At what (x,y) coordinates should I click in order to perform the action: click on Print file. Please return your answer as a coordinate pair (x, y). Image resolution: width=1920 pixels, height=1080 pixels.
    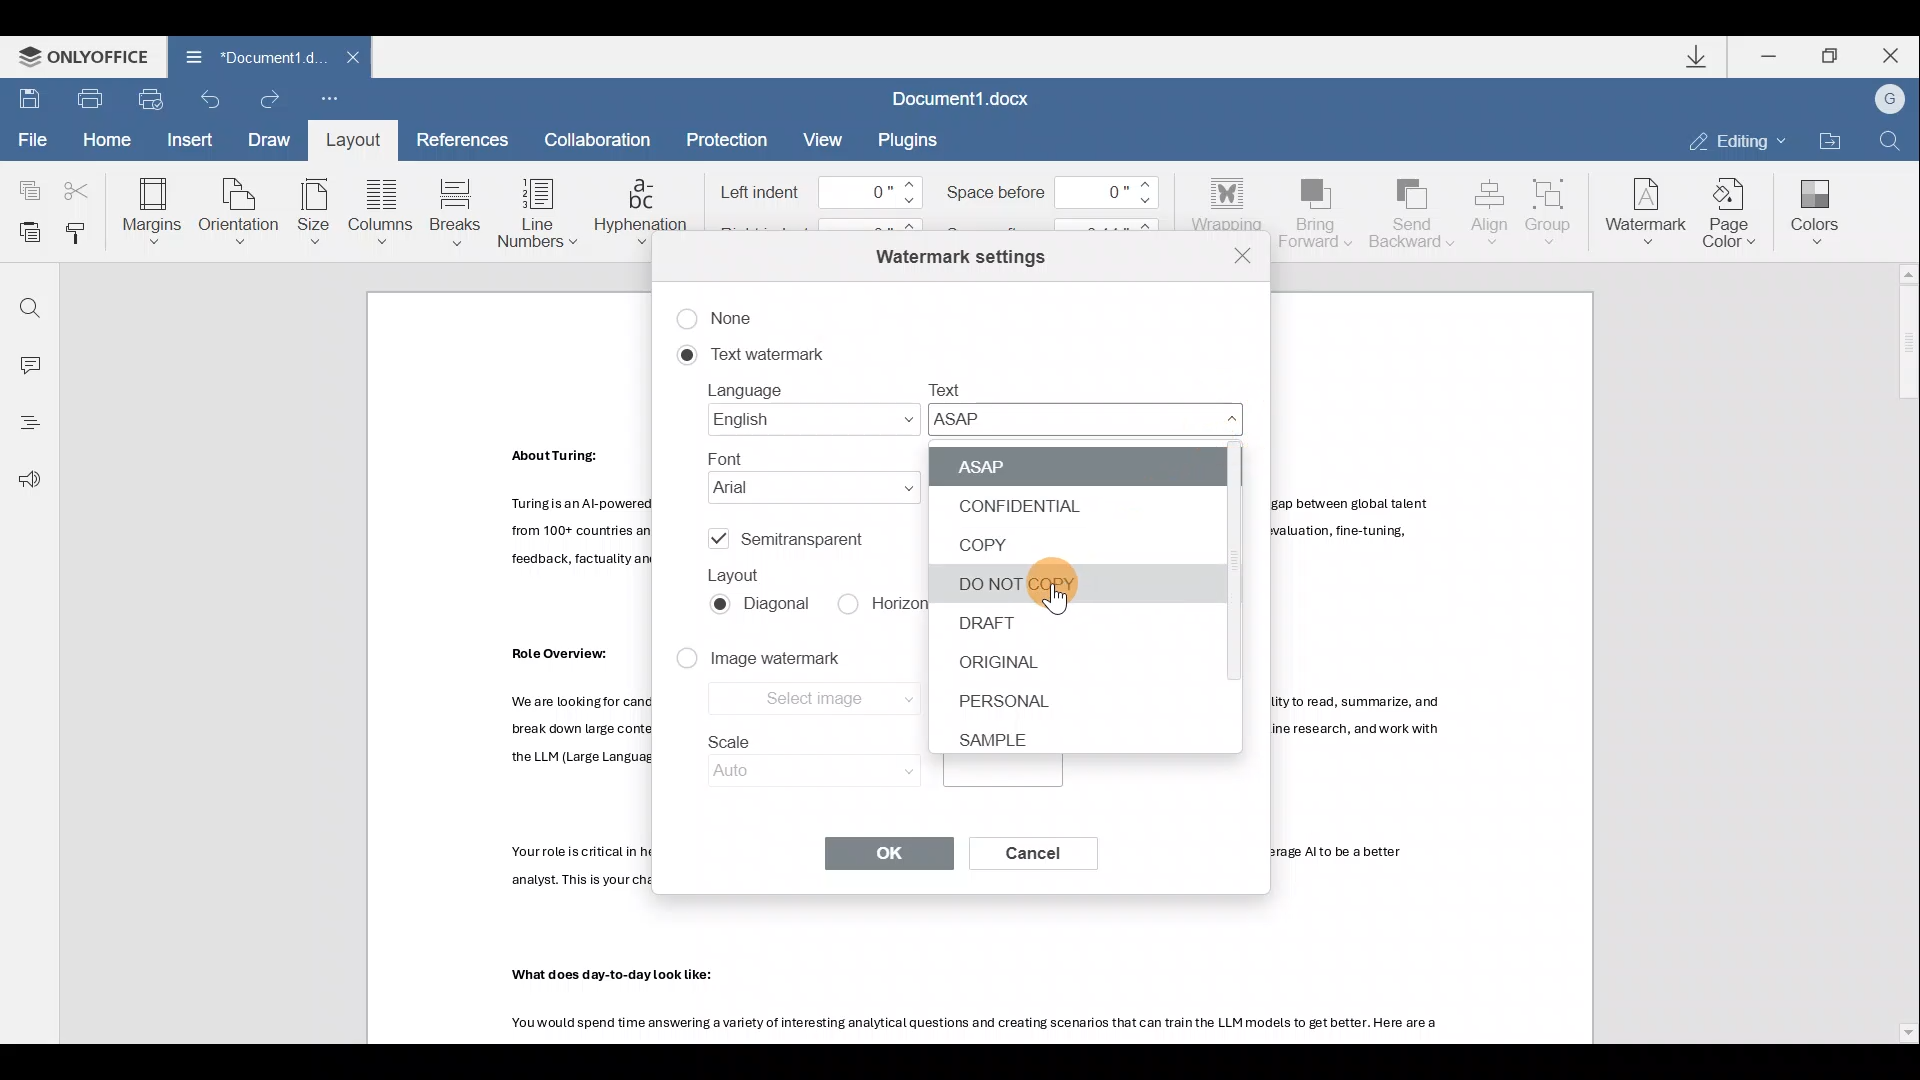
    Looking at the image, I should click on (84, 100).